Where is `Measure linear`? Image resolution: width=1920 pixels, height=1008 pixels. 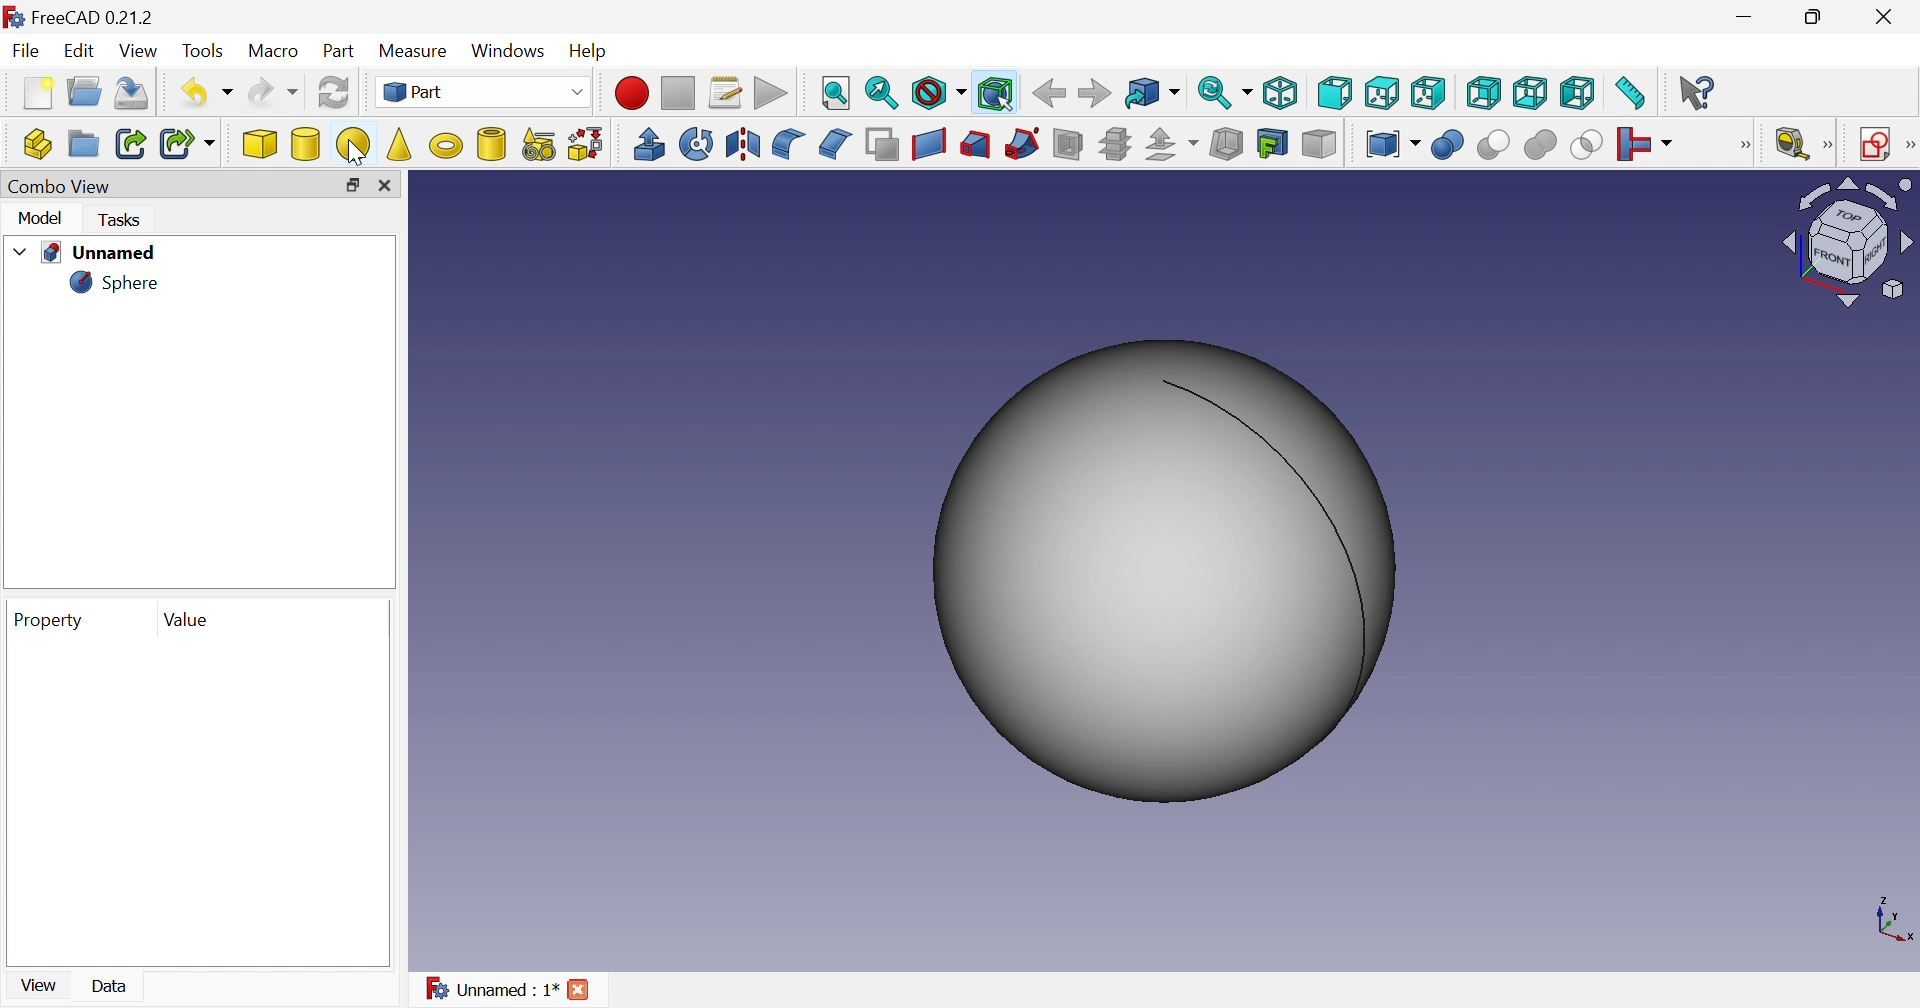 Measure linear is located at coordinates (1803, 141).